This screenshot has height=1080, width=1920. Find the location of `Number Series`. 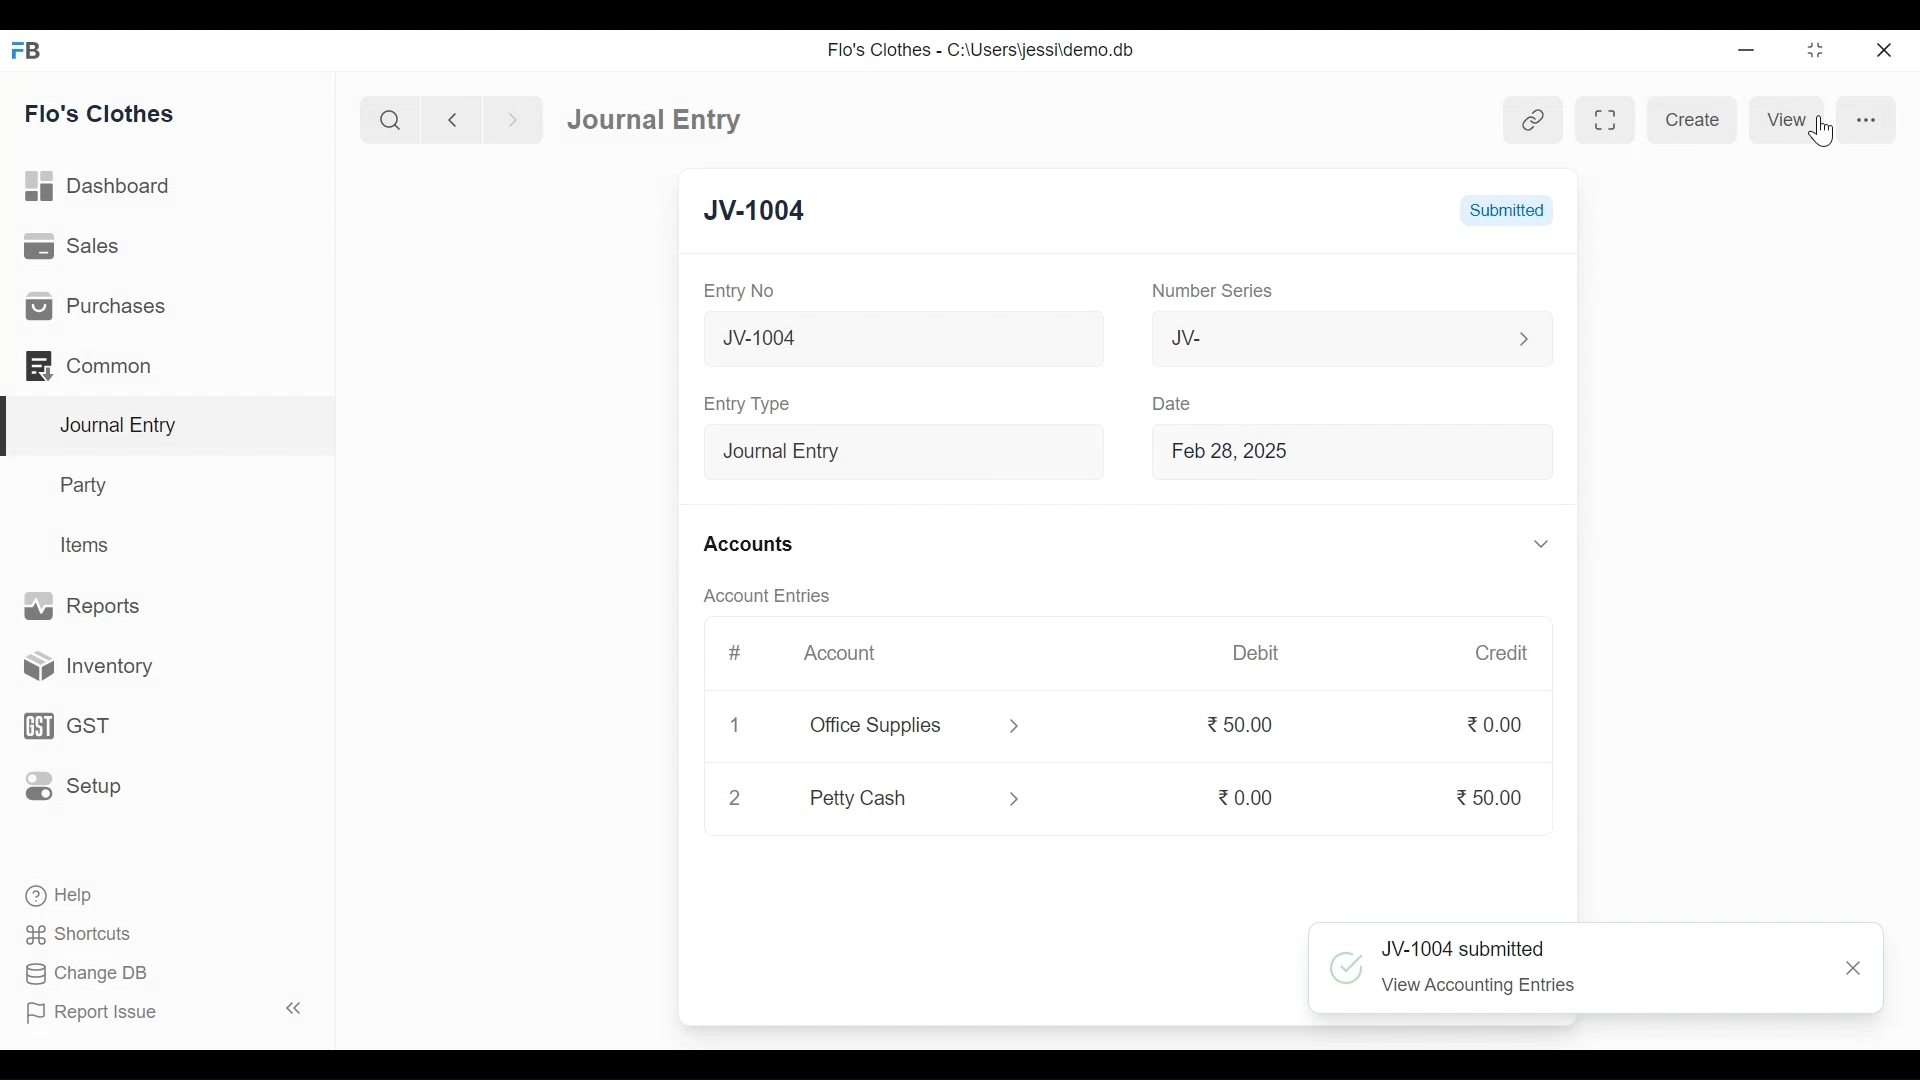

Number Series is located at coordinates (1207, 291).